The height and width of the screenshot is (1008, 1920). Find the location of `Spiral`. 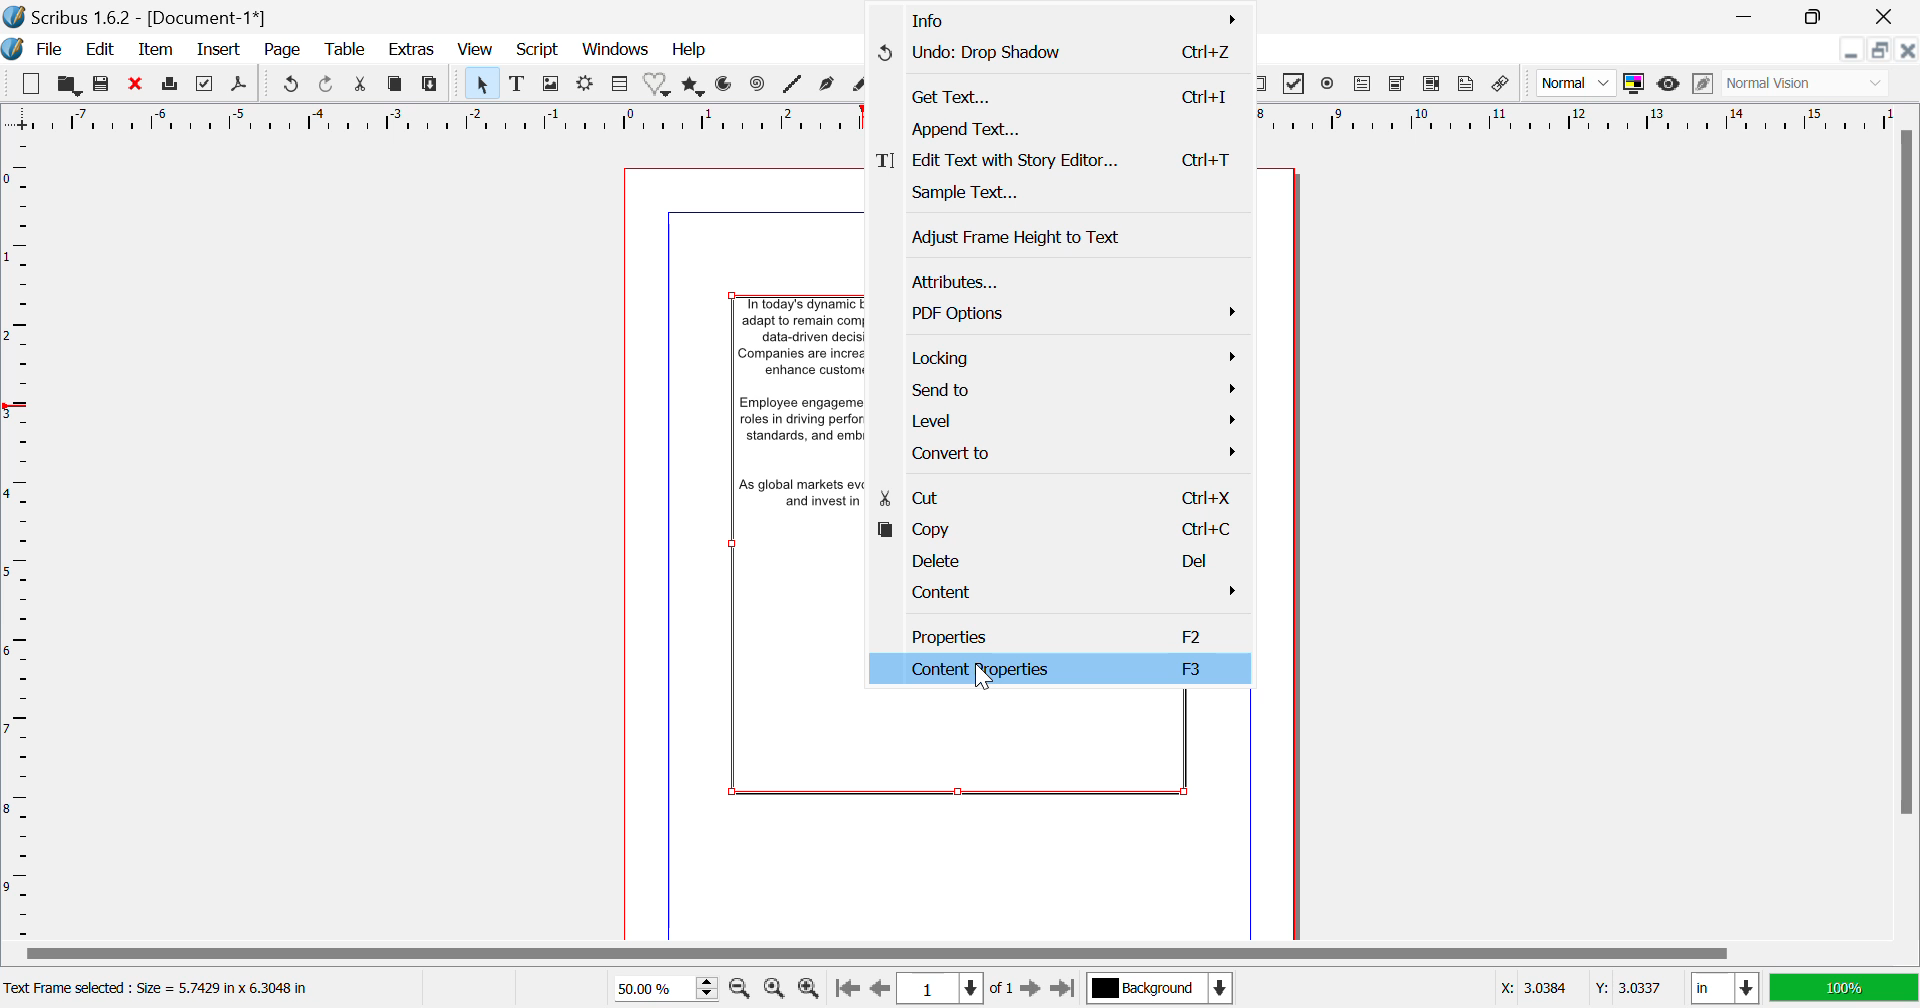

Spiral is located at coordinates (756, 84).